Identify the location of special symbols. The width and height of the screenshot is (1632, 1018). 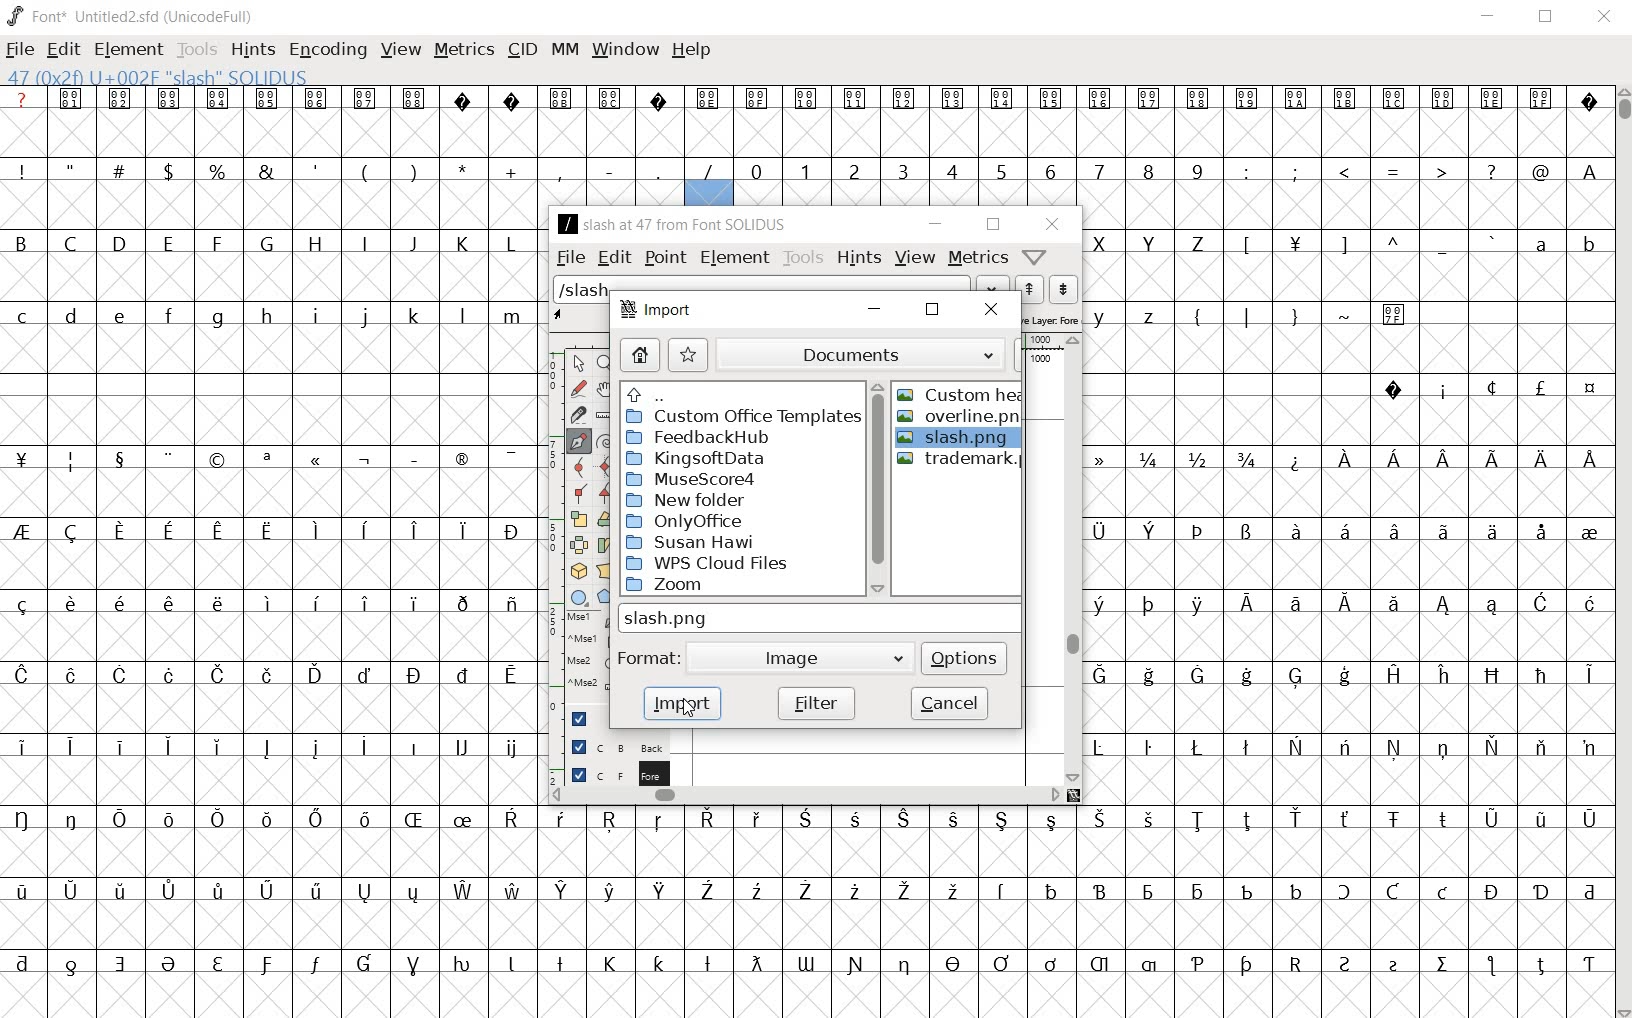
(1481, 387).